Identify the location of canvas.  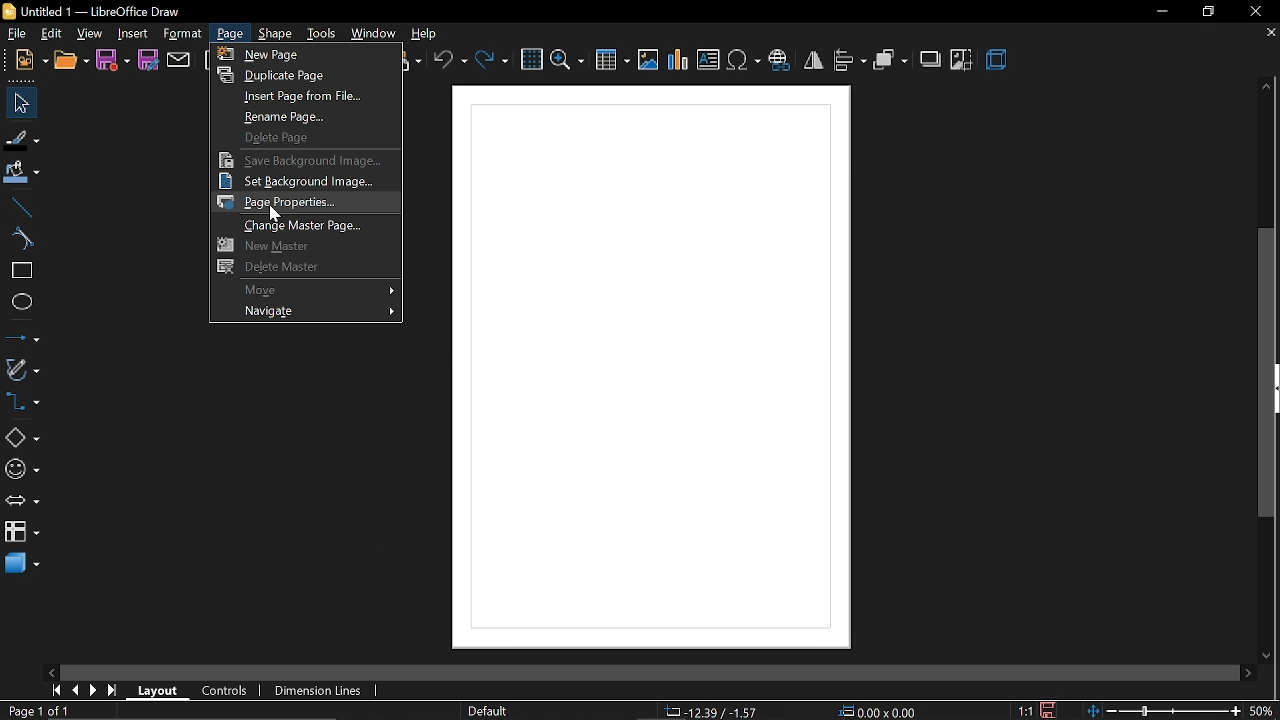
(650, 368).